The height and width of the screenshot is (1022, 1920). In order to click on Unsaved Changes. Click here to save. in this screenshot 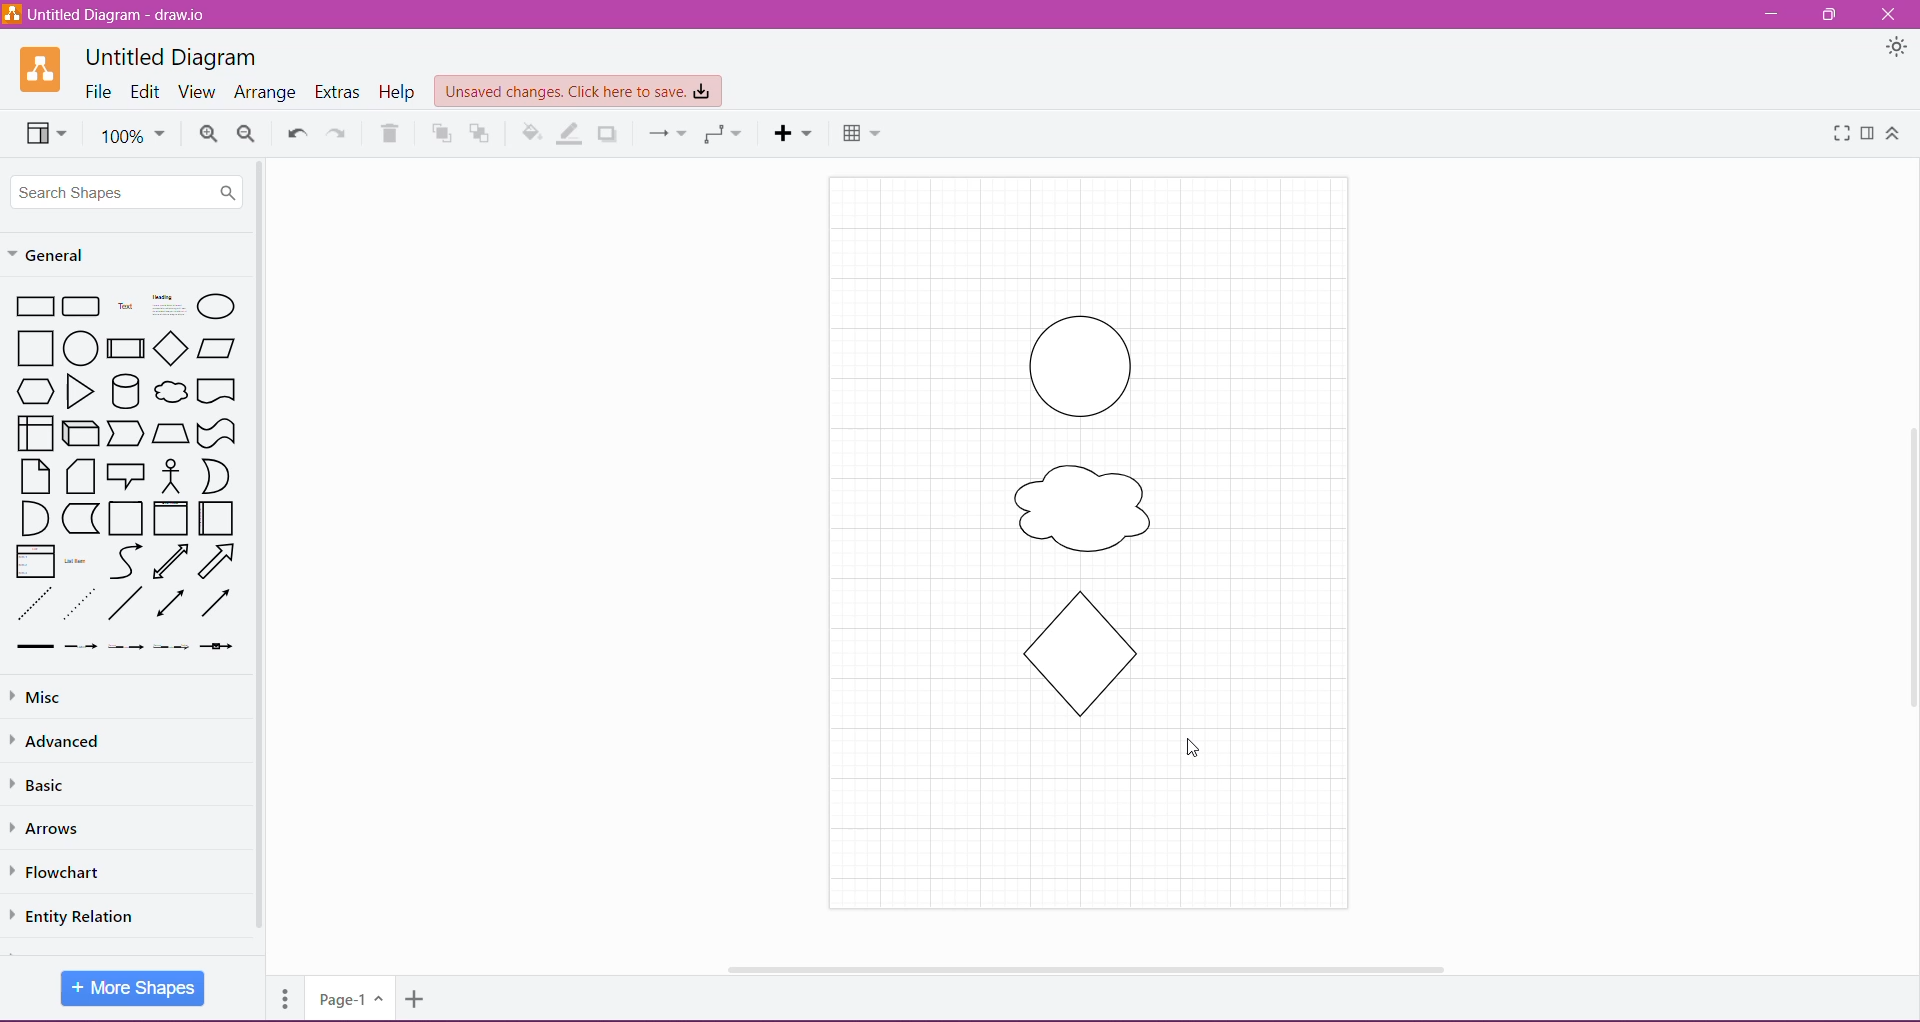, I will do `click(579, 92)`.